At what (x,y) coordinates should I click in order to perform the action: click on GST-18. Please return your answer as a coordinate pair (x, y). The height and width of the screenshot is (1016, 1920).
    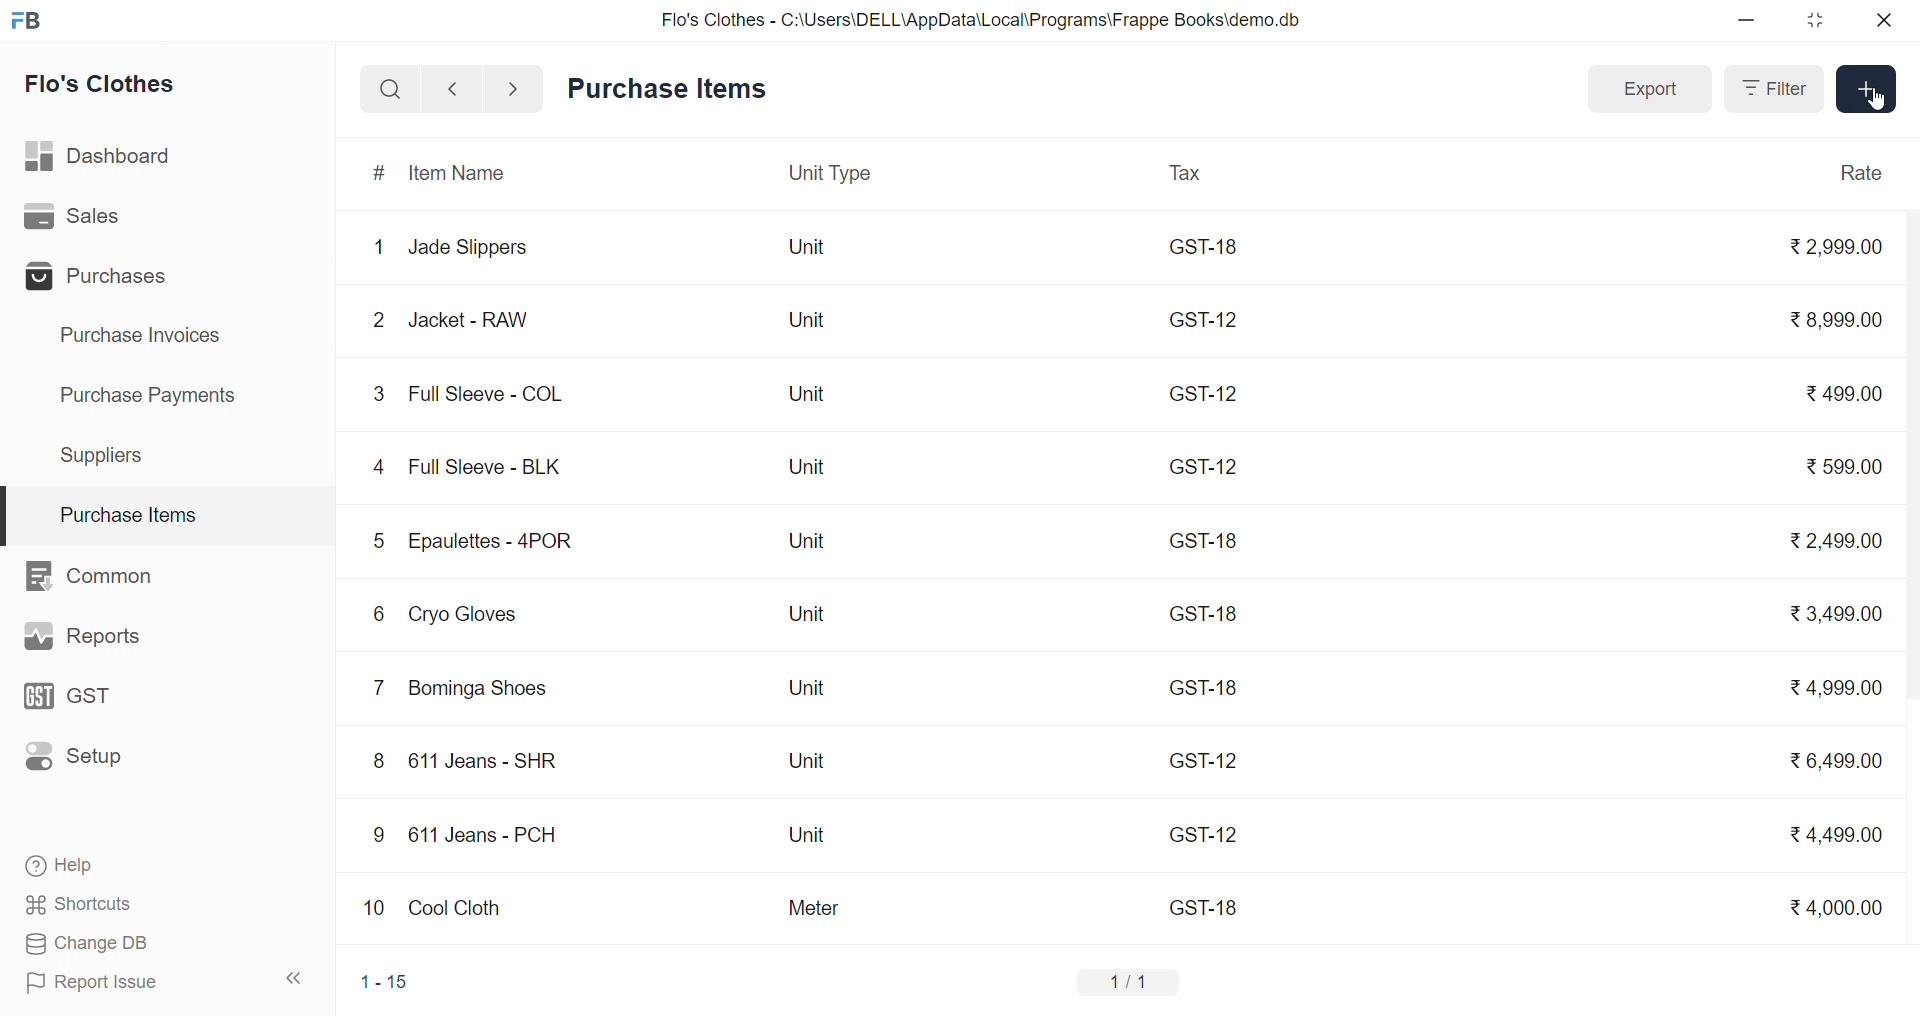
    Looking at the image, I should click on (1204, 692).